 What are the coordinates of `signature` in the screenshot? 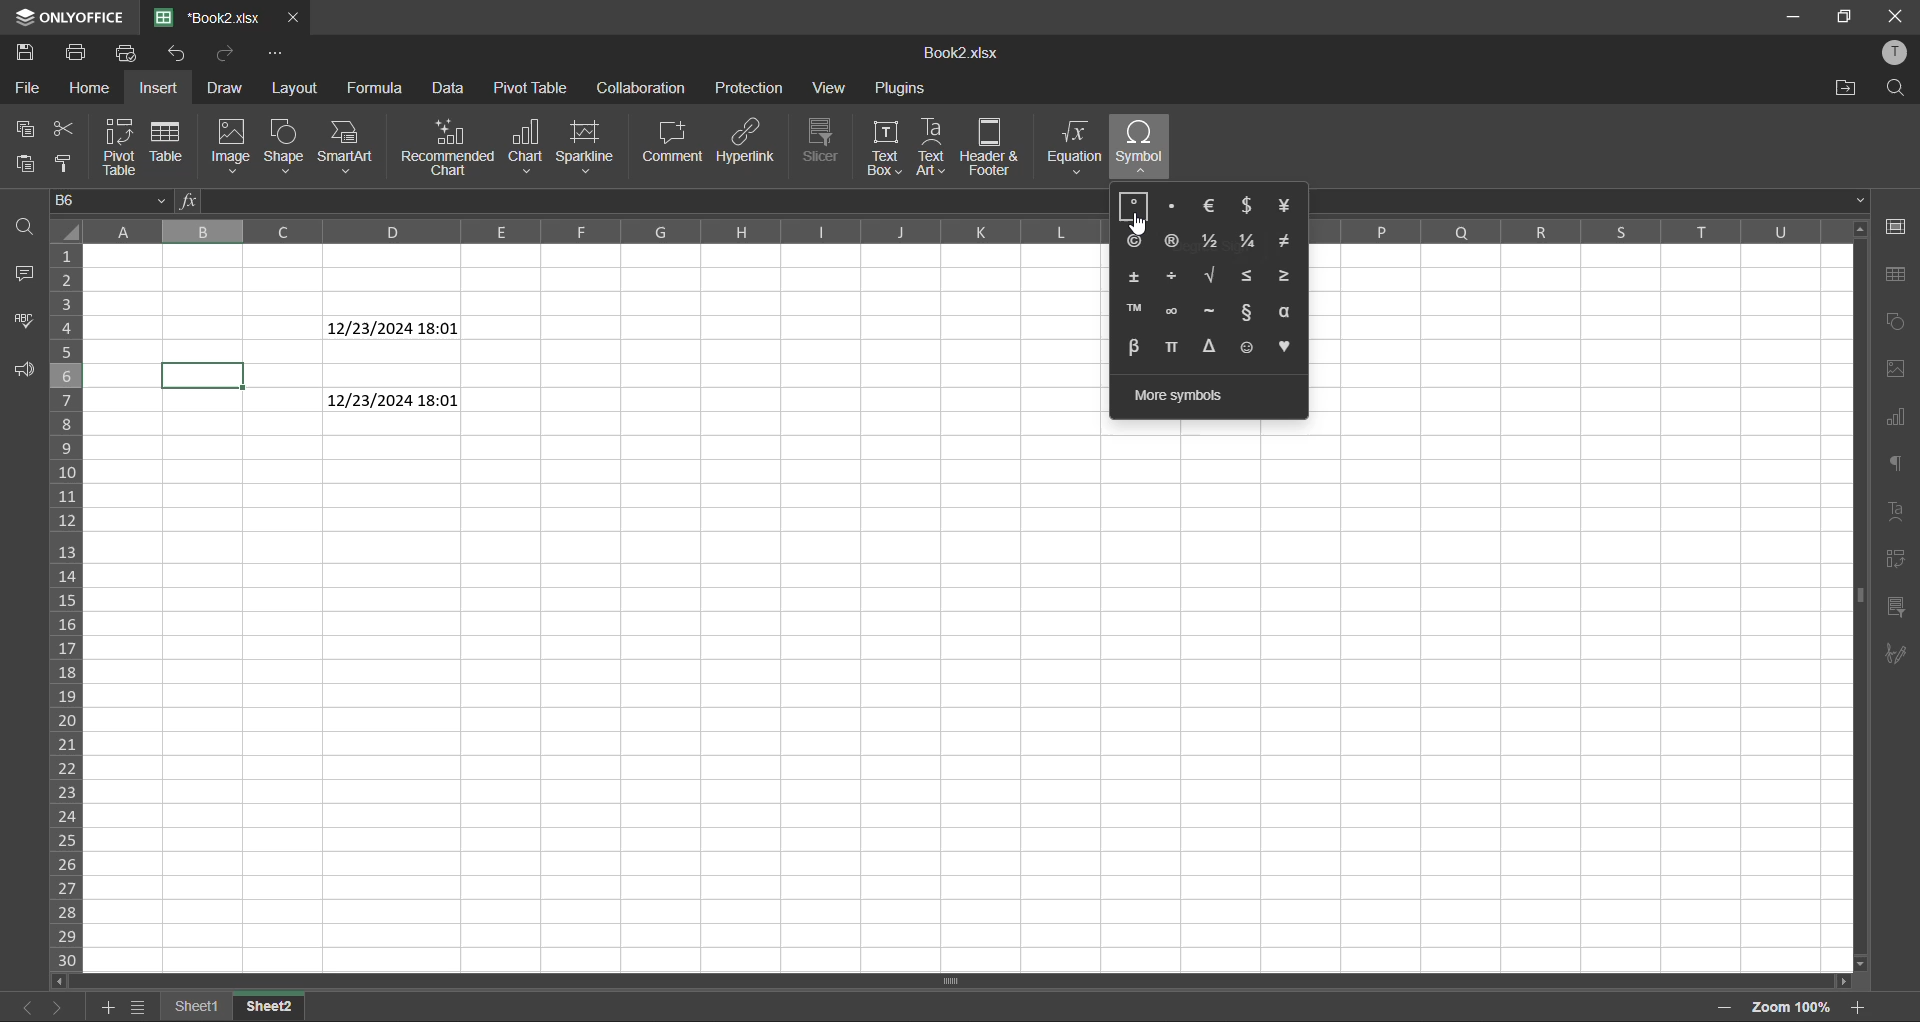 It's located at (1900, 654).